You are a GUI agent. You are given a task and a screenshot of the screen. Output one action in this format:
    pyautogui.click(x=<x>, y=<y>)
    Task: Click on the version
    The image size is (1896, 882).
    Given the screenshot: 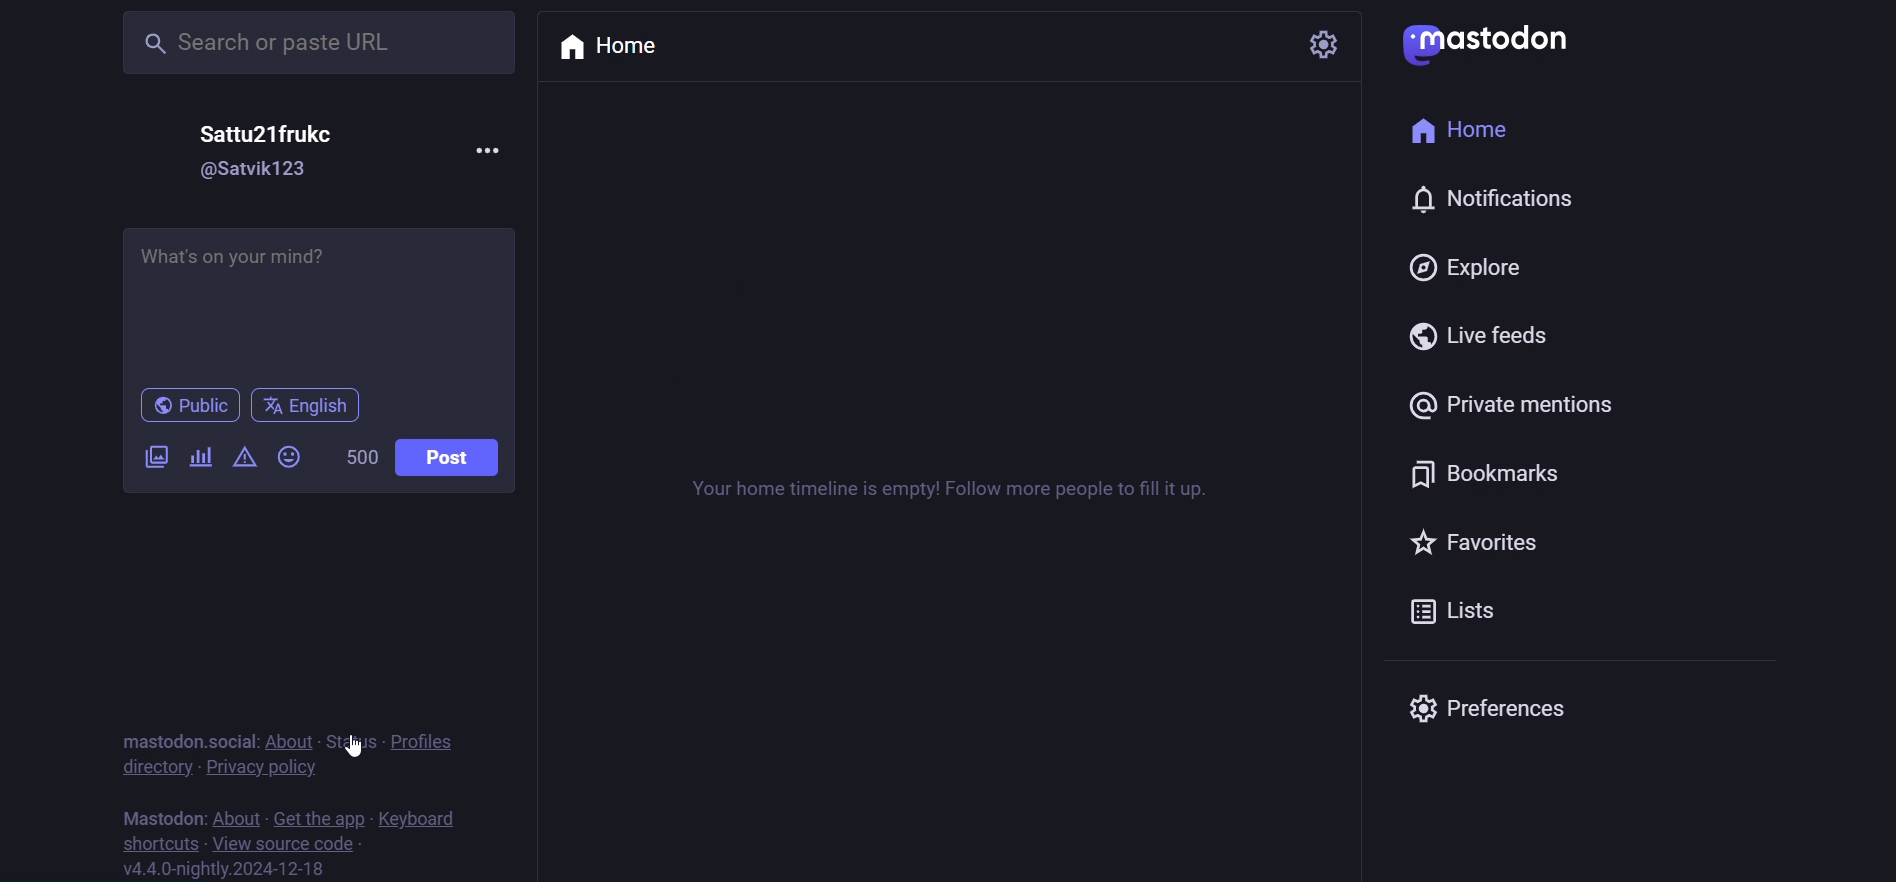 What is the action you would take?
    pyautogui.click(x=235, y=868)
    